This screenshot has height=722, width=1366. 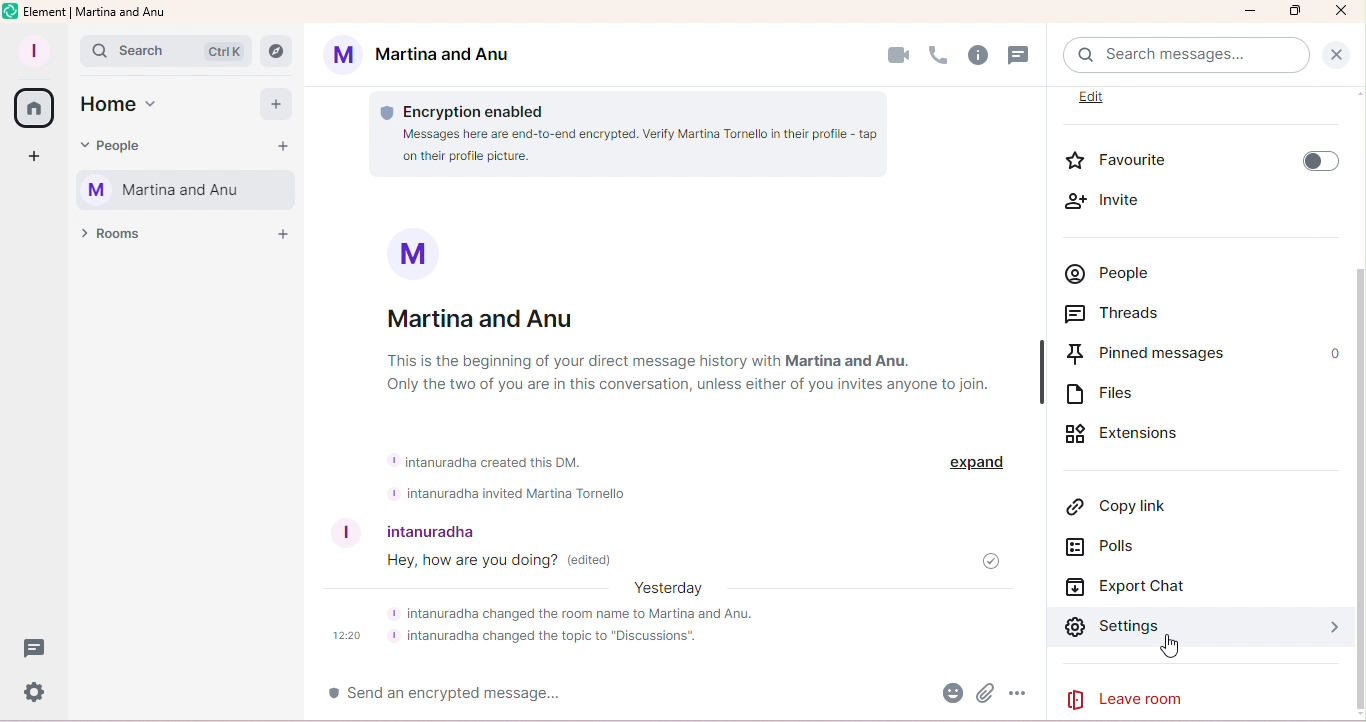 What do you see at coordinates (1109, 549) in the screenshot?
I see `Polls` at bounding box center [1109, 549].